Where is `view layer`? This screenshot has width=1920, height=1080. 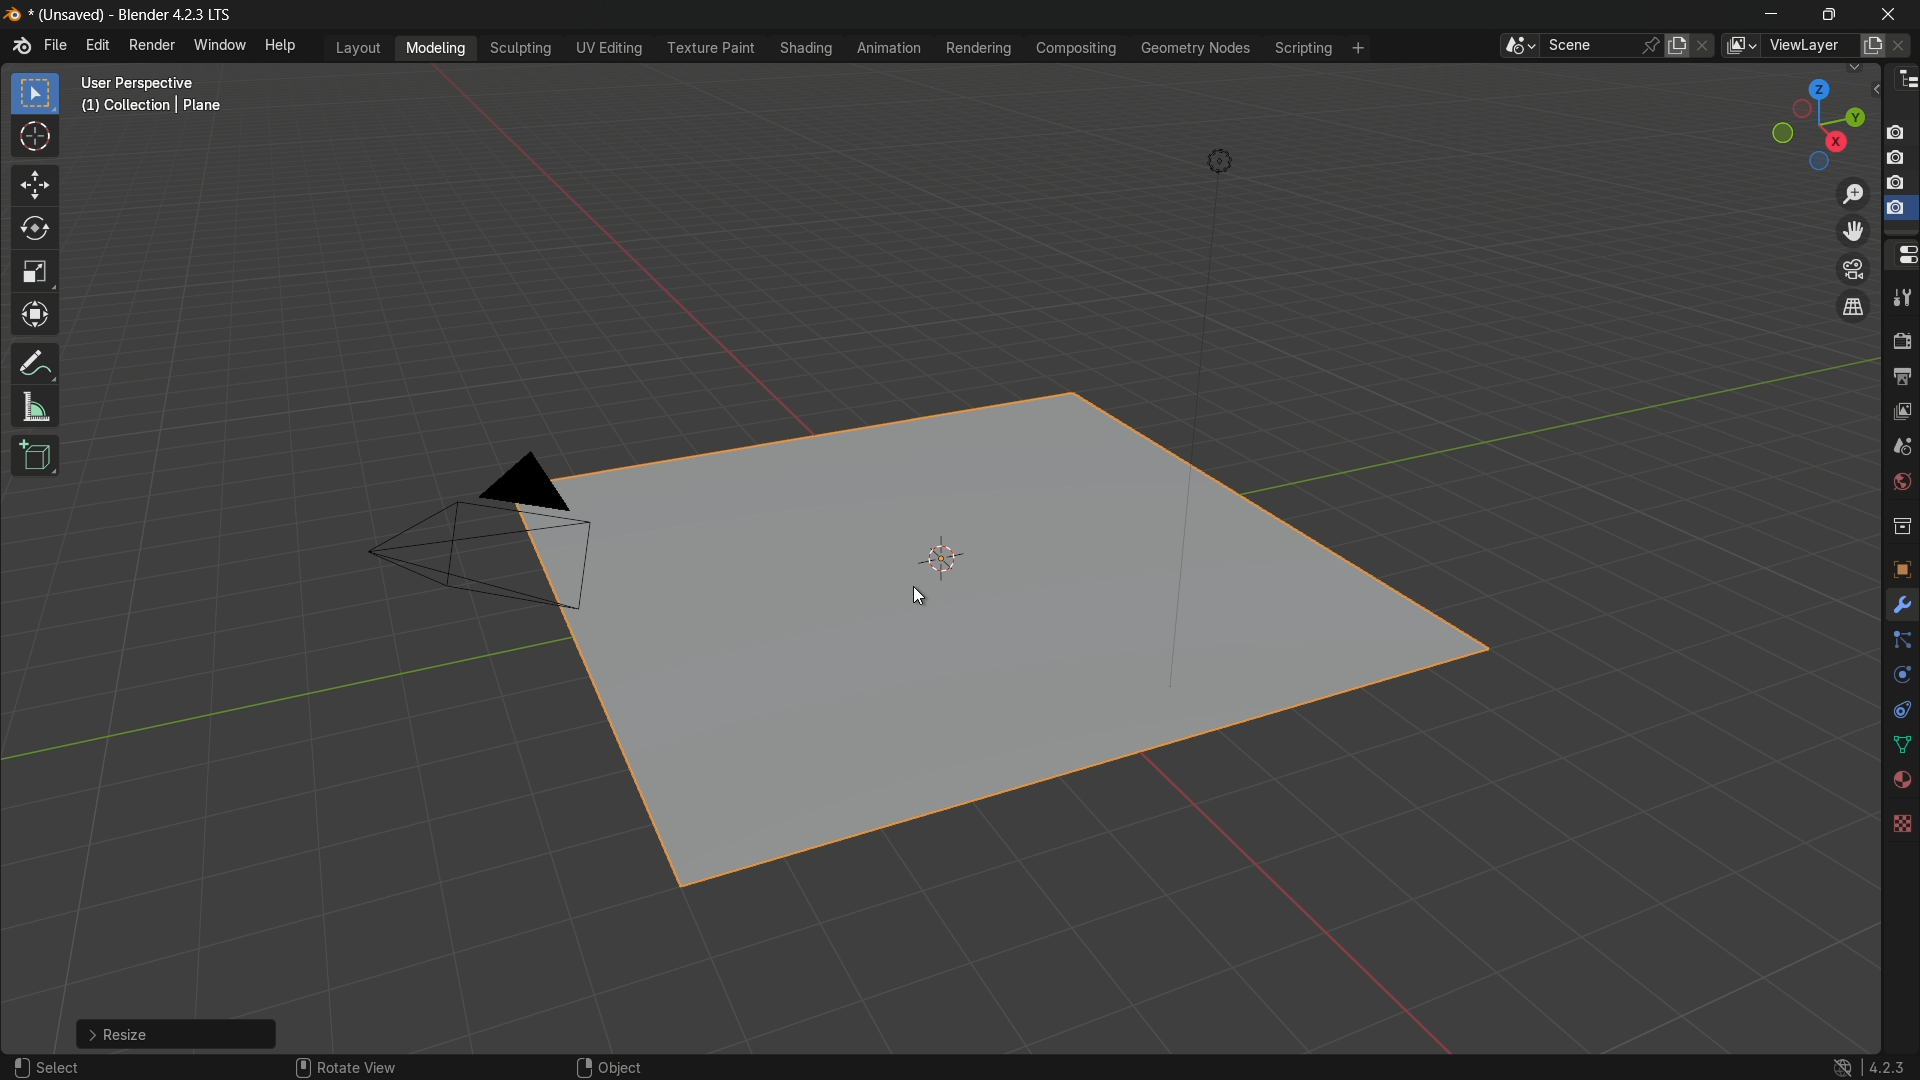
view layer is located at coordinates (1900, 410).